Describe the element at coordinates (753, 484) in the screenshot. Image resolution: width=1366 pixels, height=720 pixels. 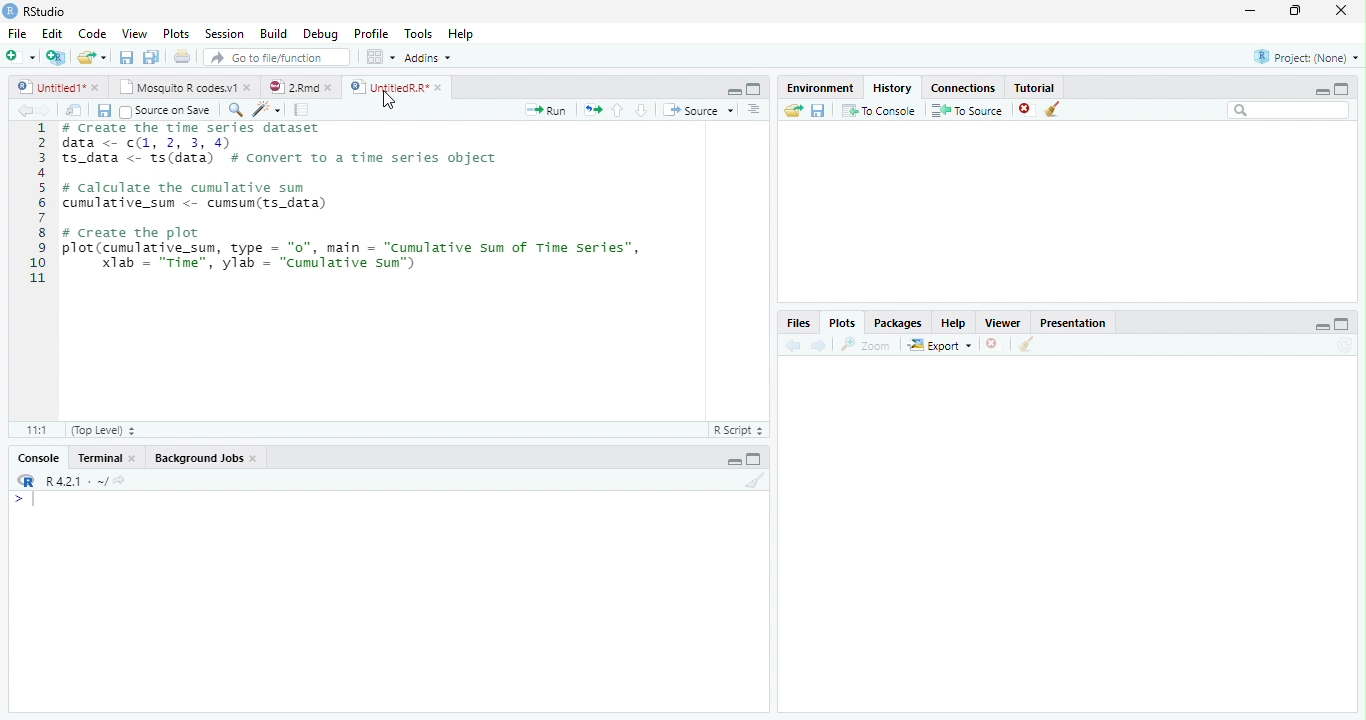
I see `Clear Console` at that location.